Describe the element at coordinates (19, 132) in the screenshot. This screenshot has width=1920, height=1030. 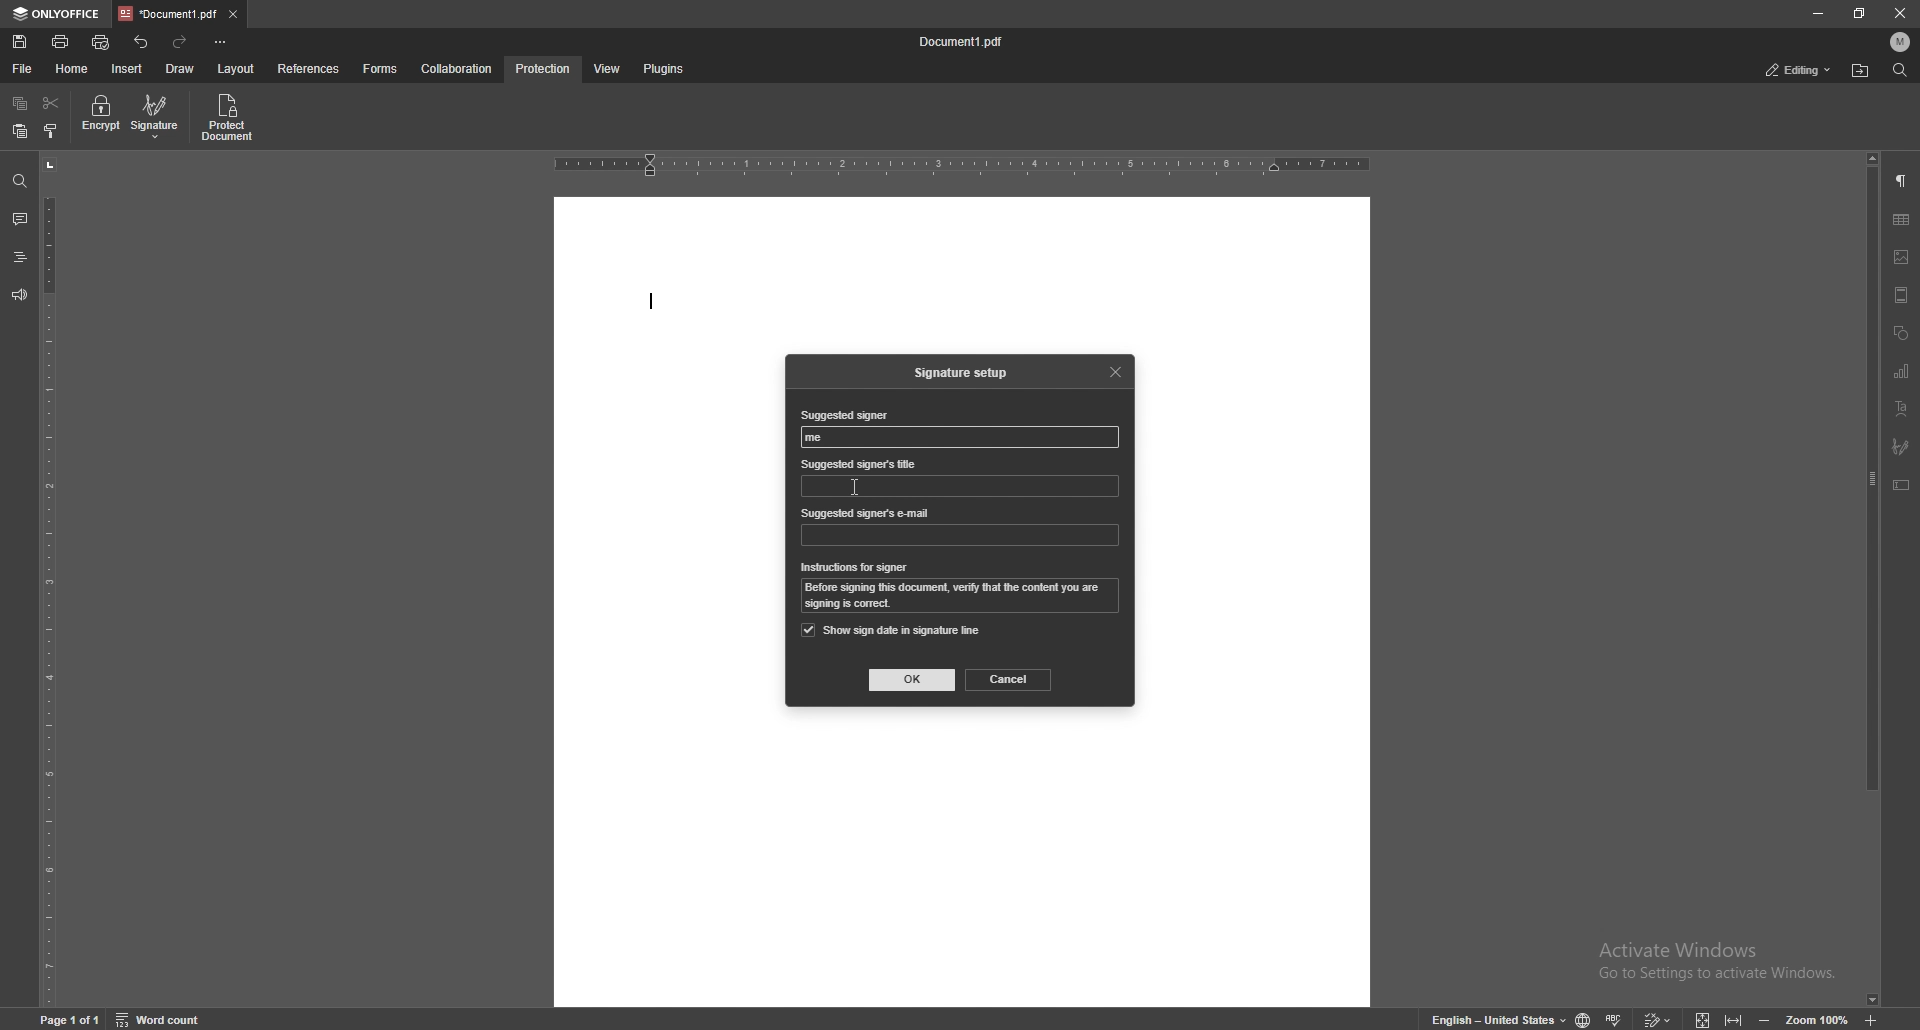
I see `paste` at that location.